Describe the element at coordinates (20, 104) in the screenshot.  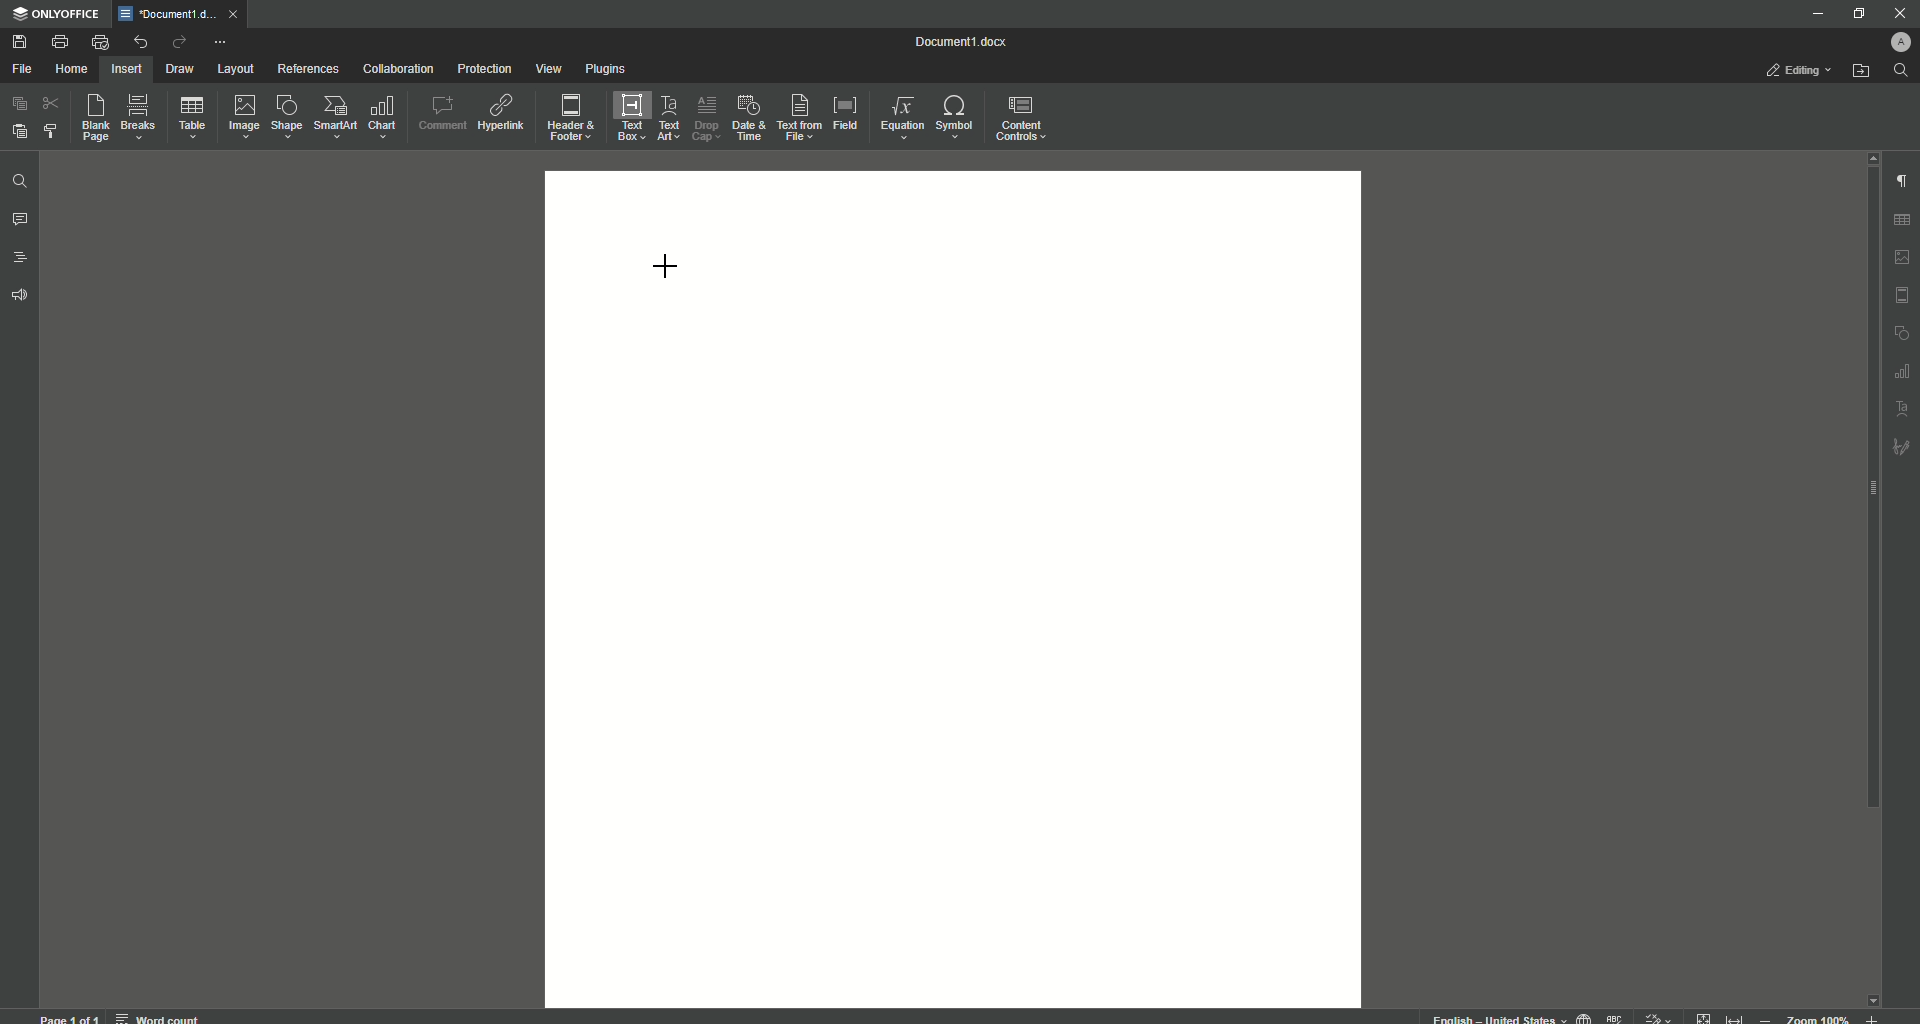
I see `Copy` at that location.